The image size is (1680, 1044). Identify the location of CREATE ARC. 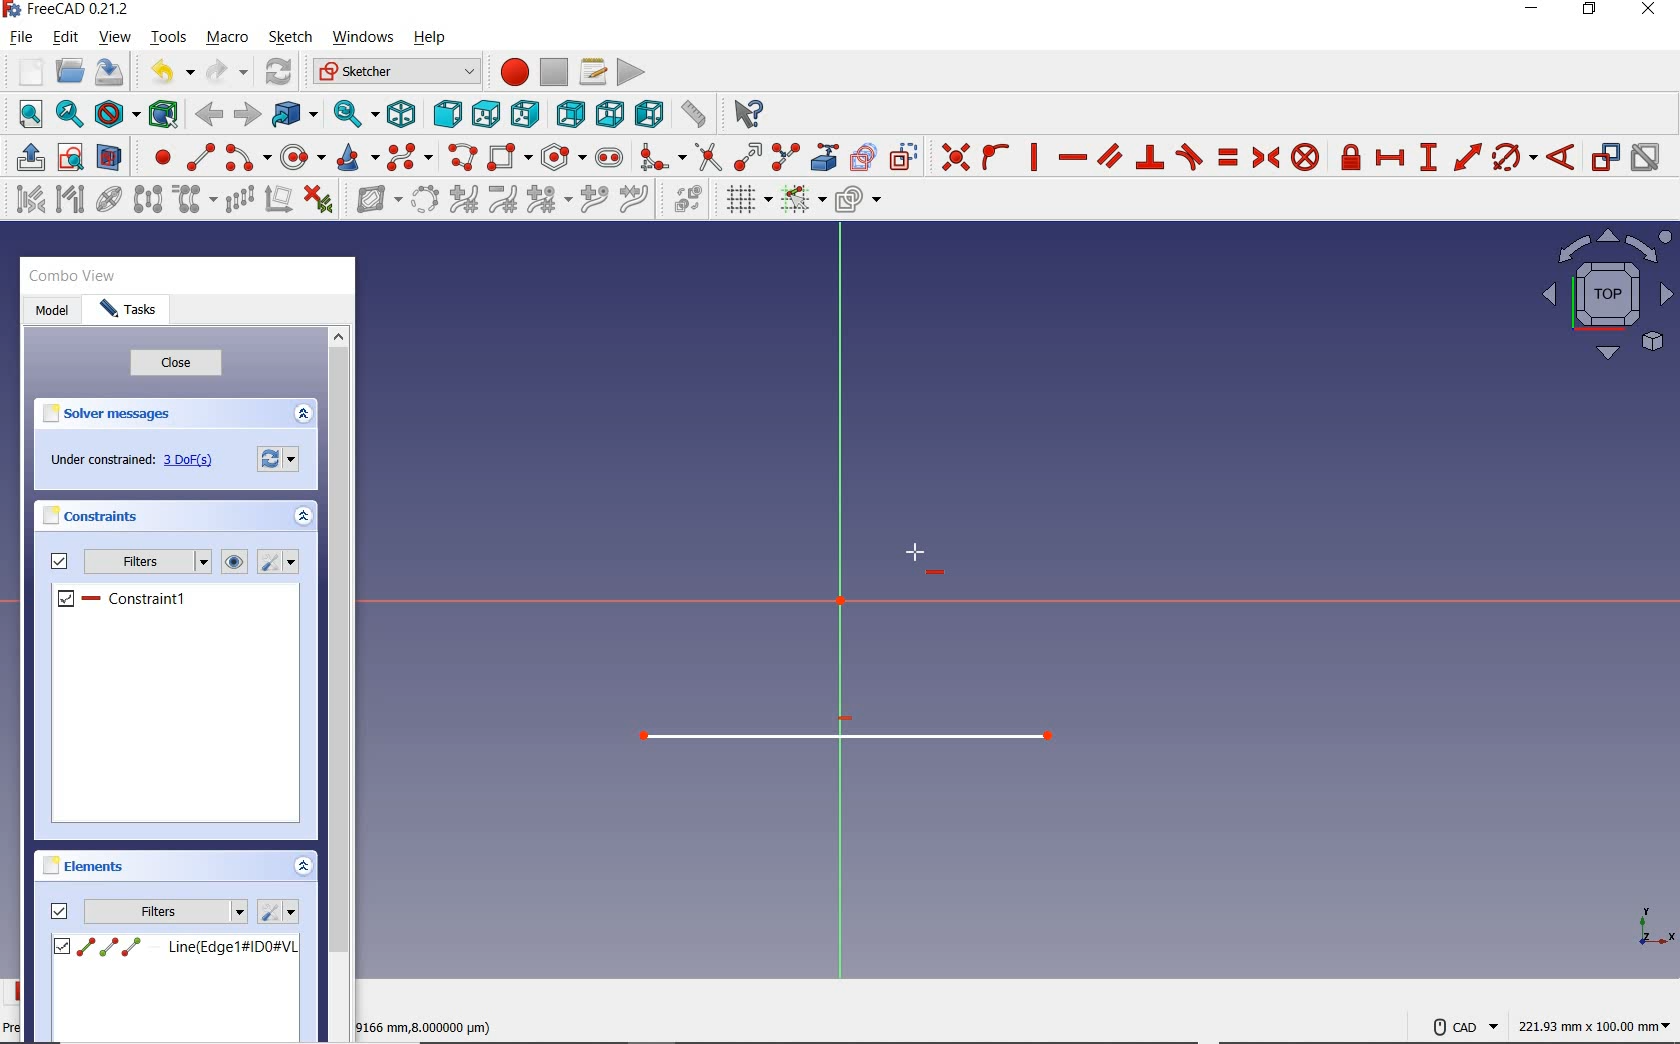
(248, 158).